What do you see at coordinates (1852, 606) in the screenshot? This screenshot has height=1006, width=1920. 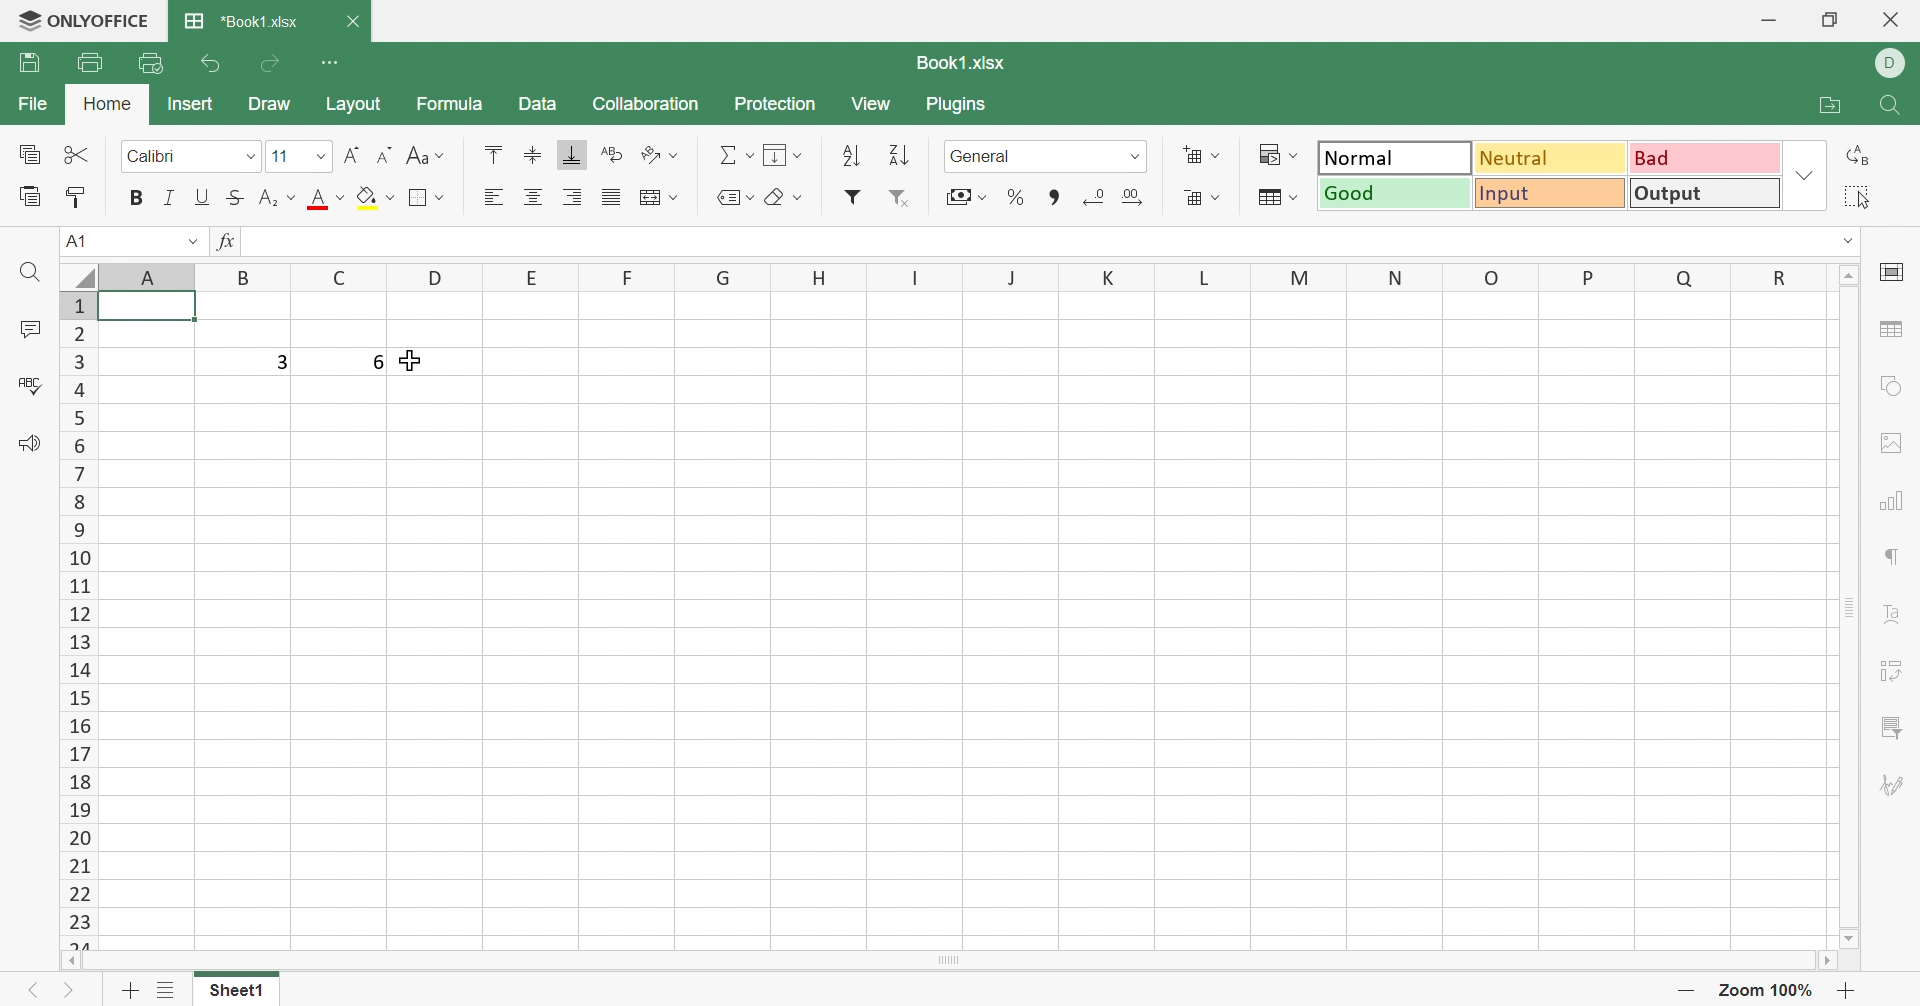 I see `Scroll bar` at bounding box center [1852, 606].